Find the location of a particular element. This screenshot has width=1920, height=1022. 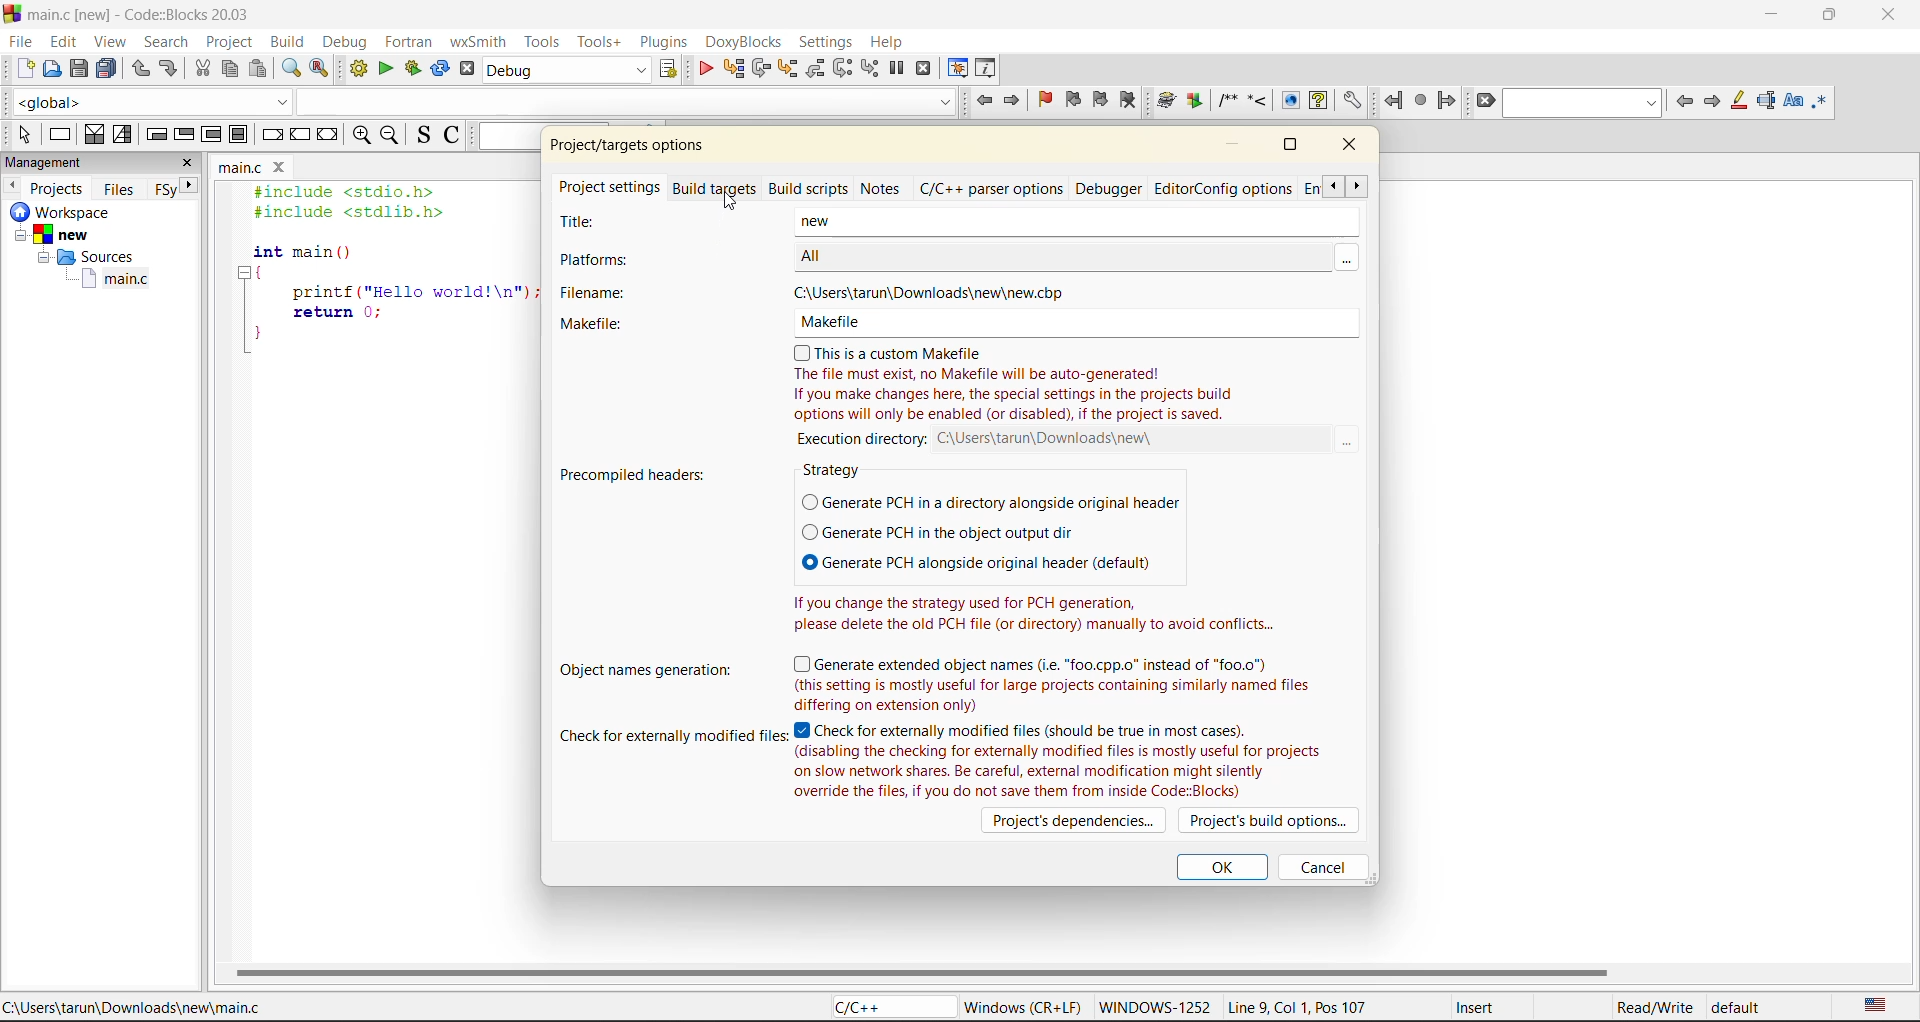

C:\Users\tarun\Downloads\new\main.c is located at coordinates (140, 1007).